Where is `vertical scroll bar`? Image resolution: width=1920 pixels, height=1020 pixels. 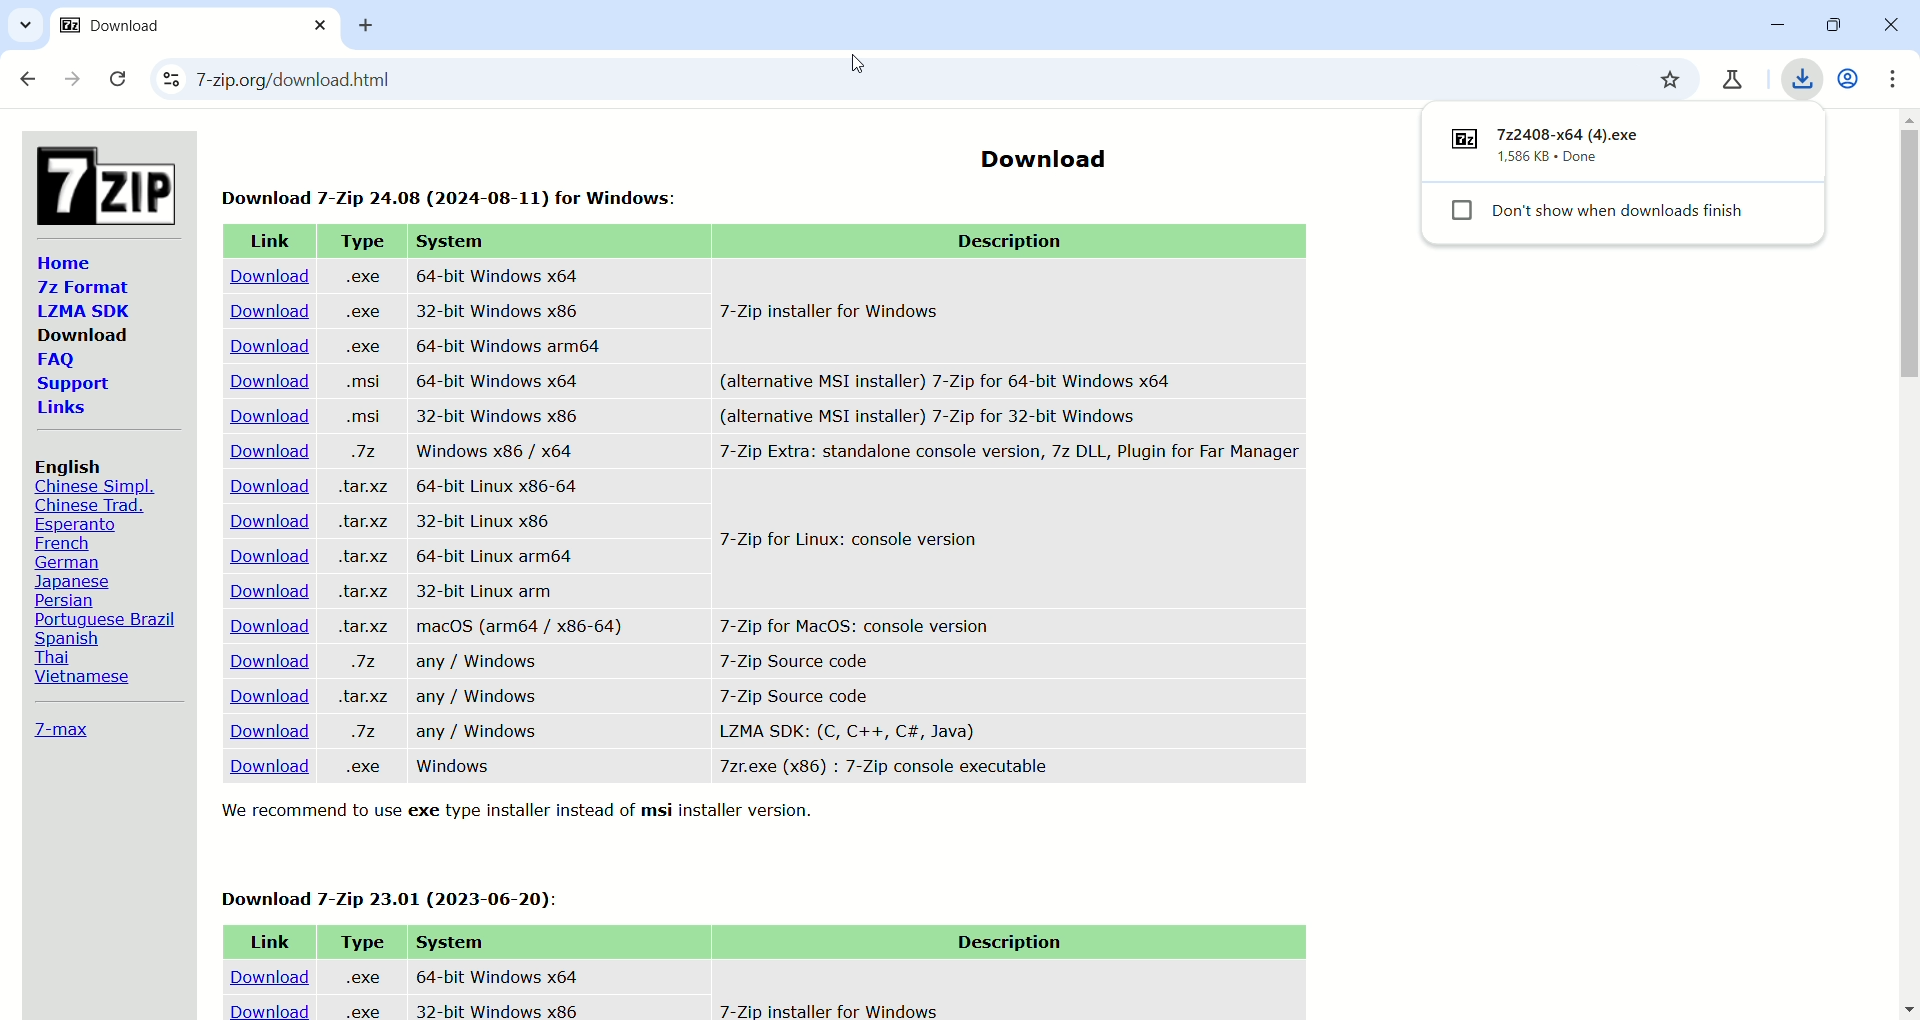 vertical scroll bar is located at coordinates (1908, 563).